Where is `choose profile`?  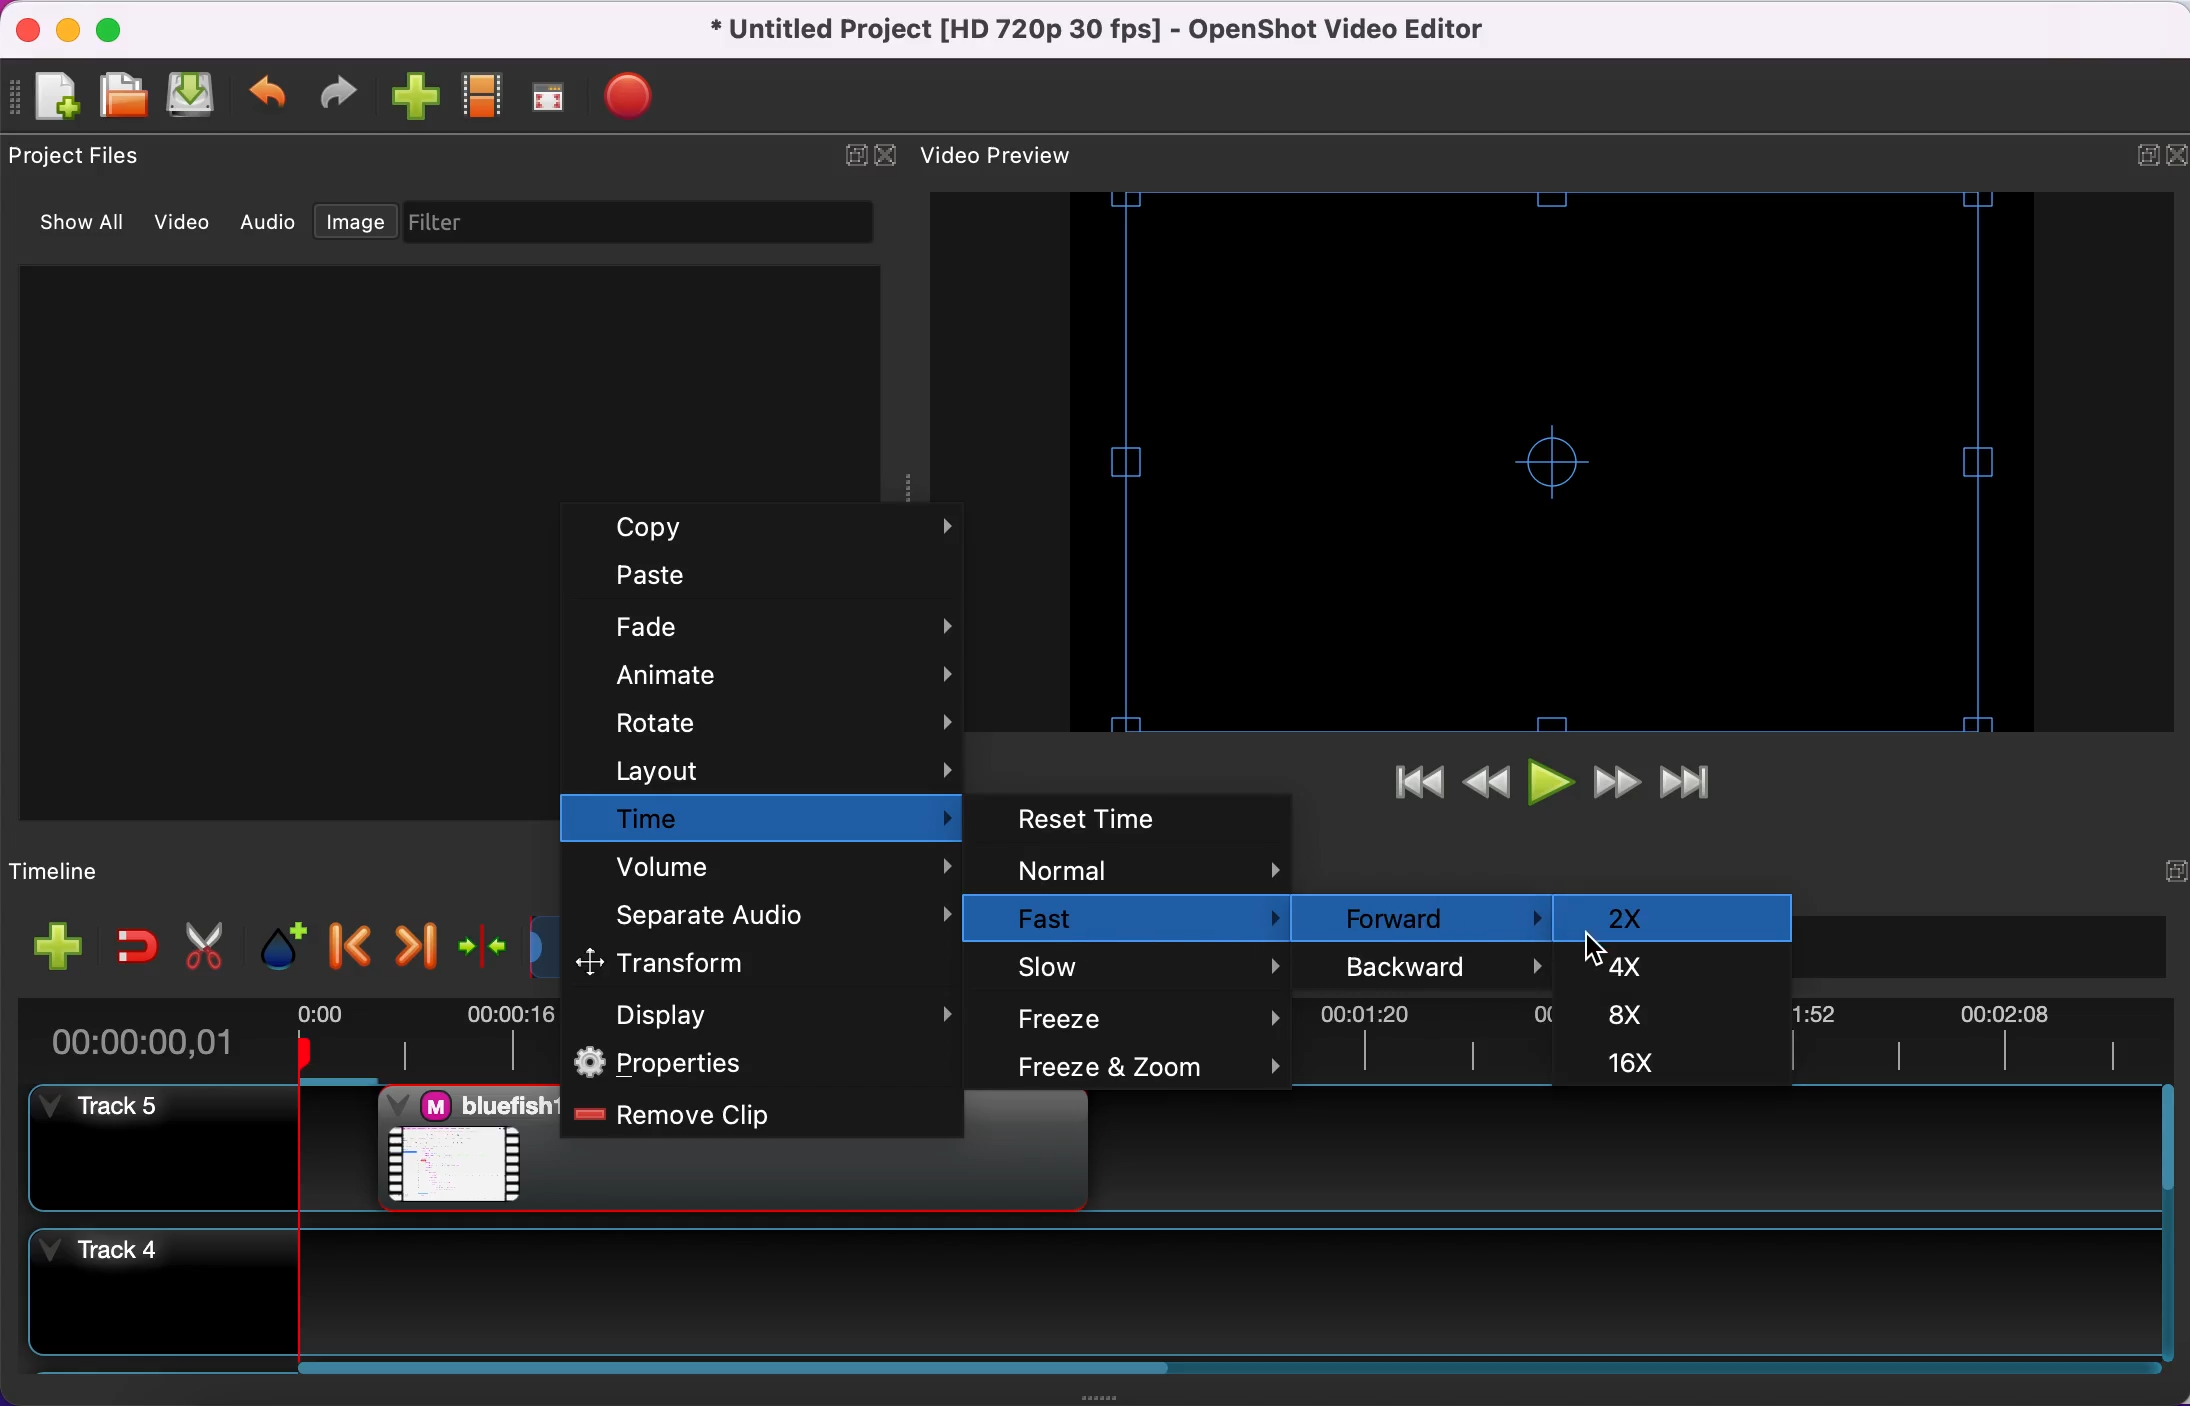
choose profile is located at coordinates (486, 96).